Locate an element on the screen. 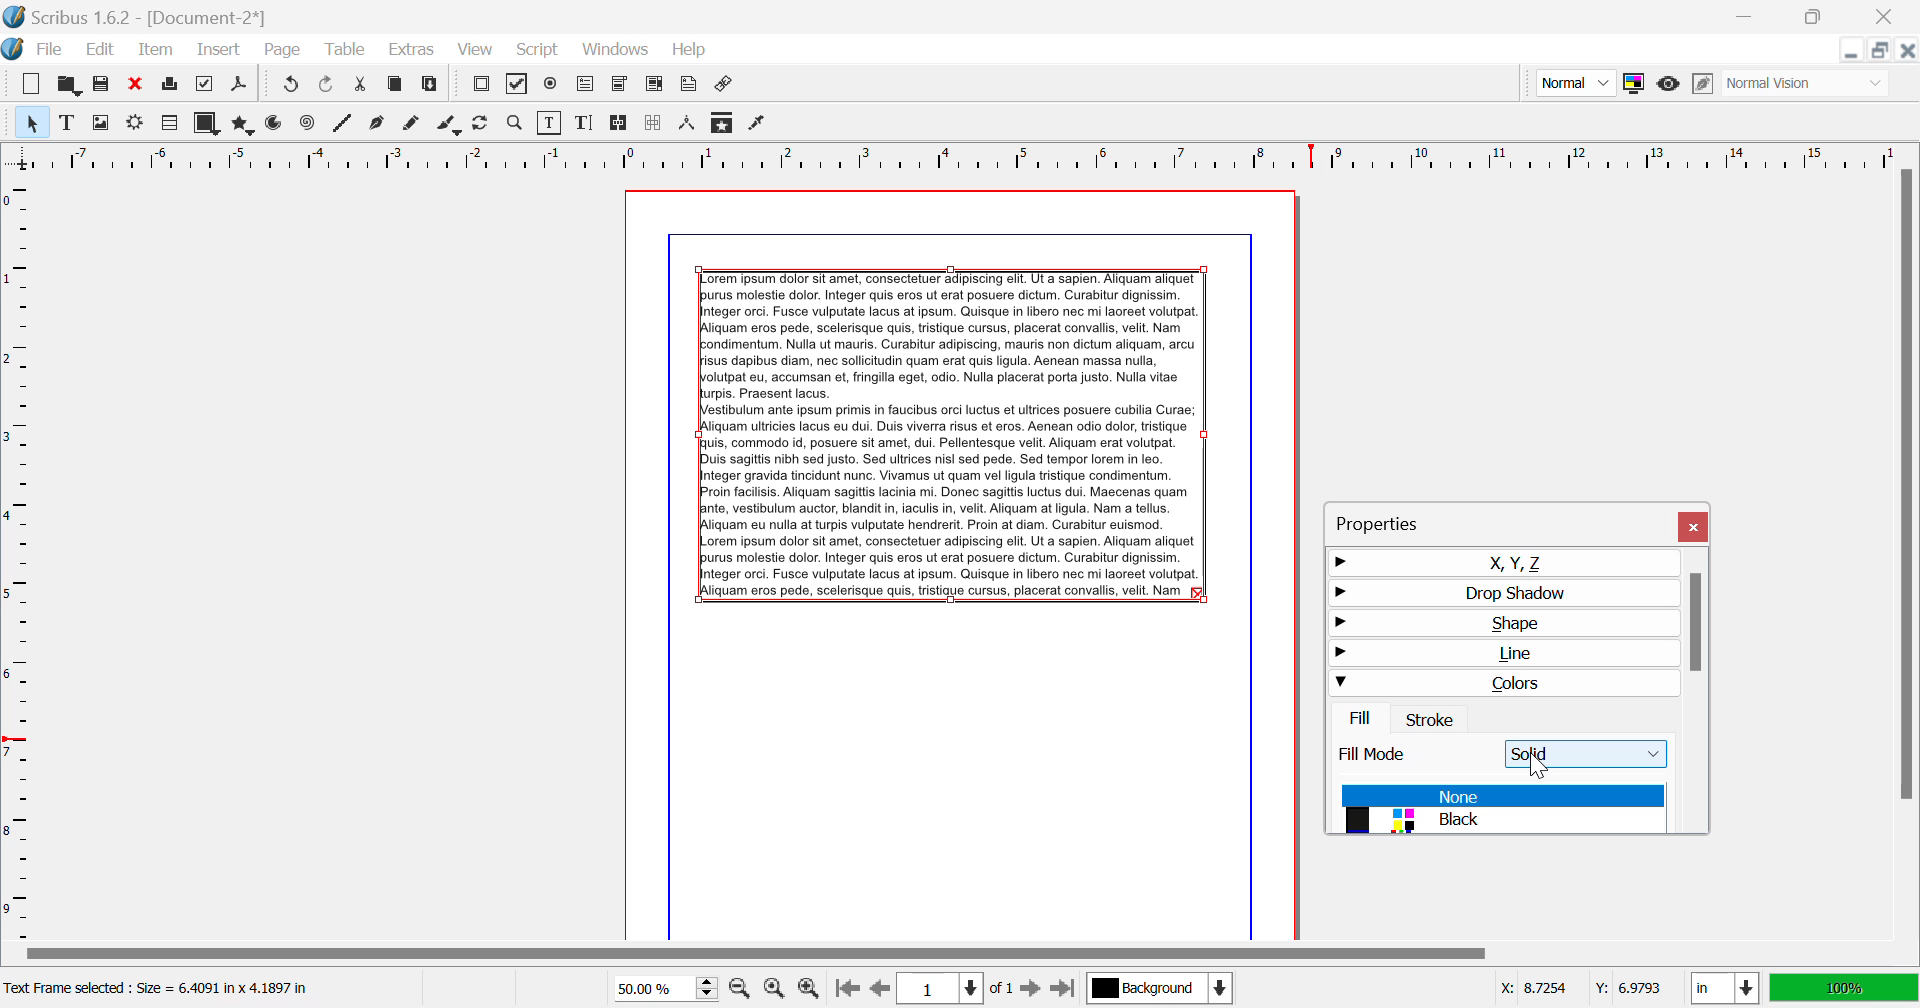  Text Frame is located at coordinates (67, 122).